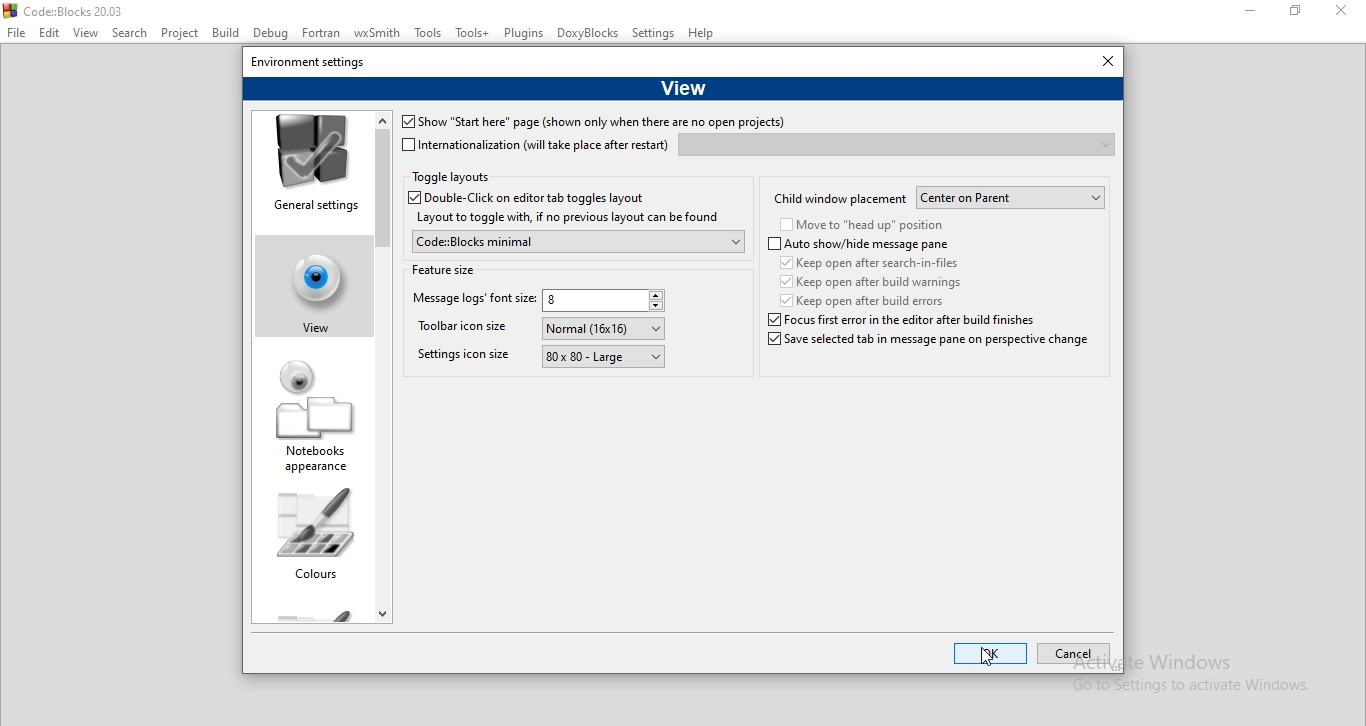 The height and width of the screenshot is (726, 1366). Describe the element at coordinates (380, 34) in the screenshot. I see `wxSmith` at that location.